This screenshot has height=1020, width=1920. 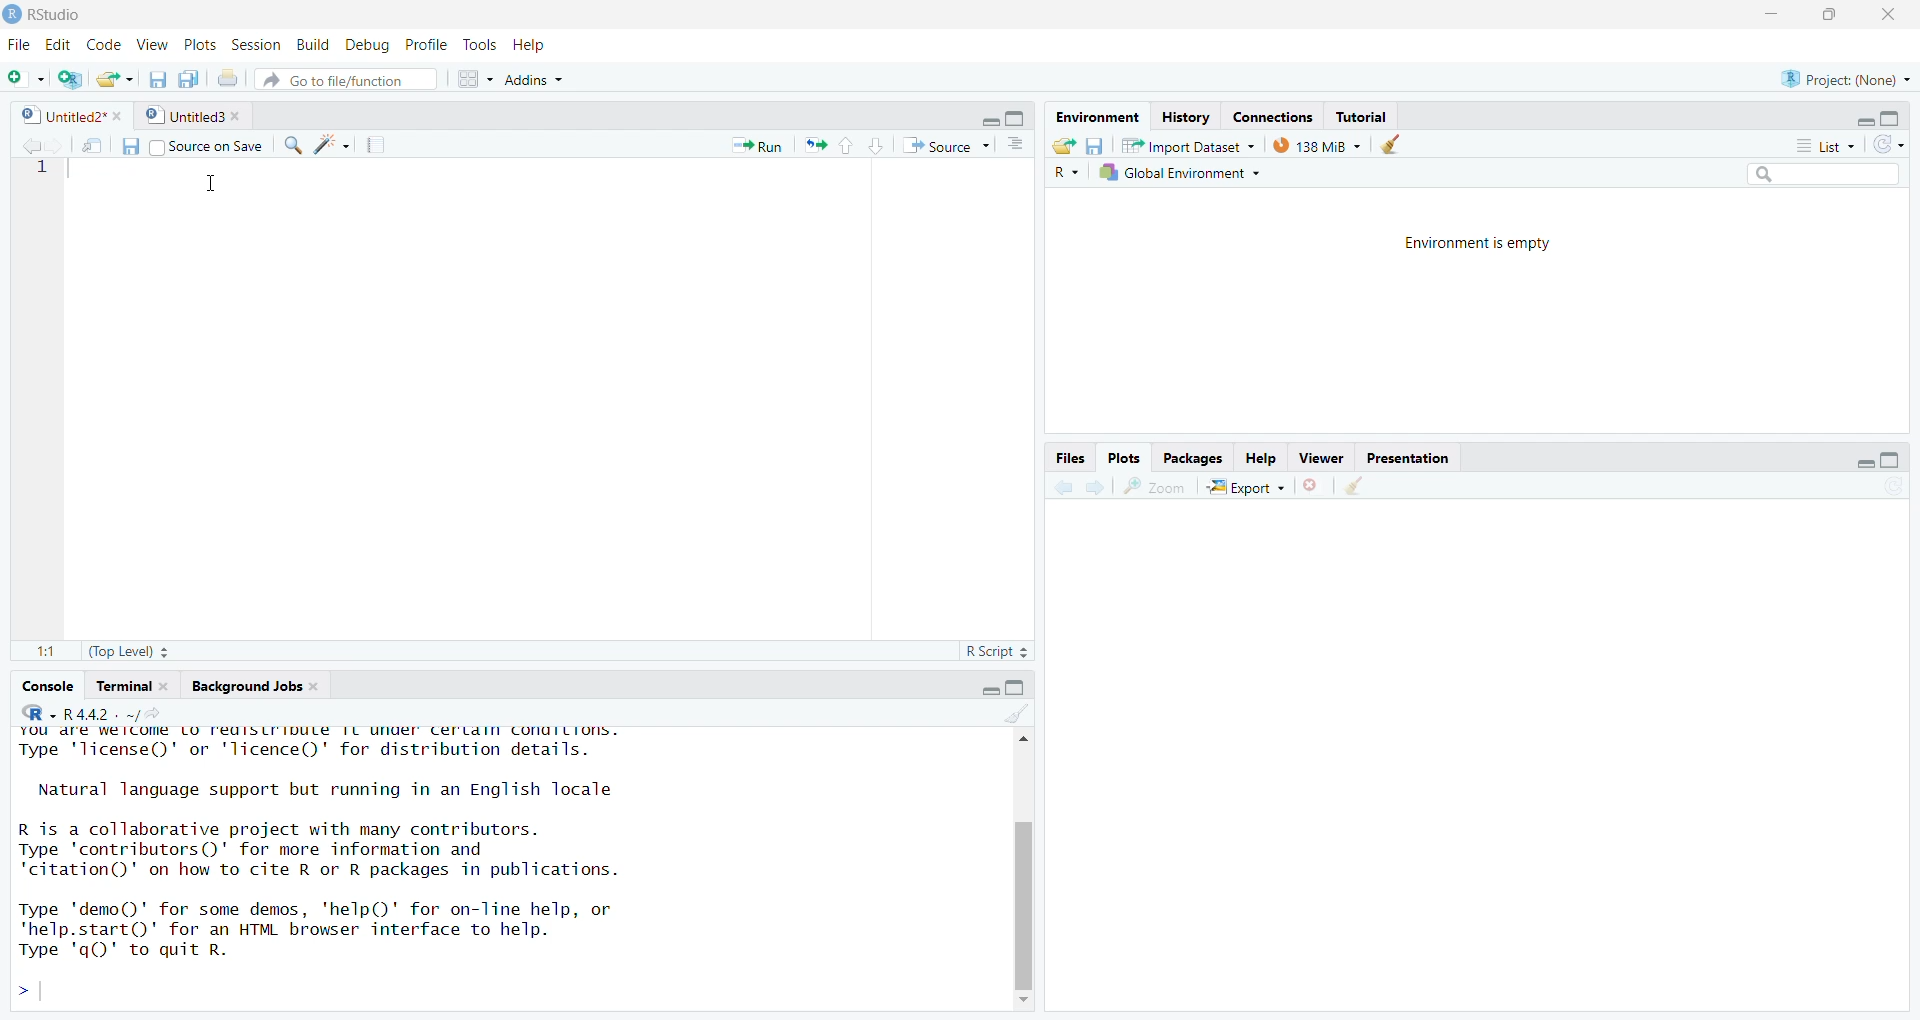 I want to click on Plots, so click(x=201, y=45).